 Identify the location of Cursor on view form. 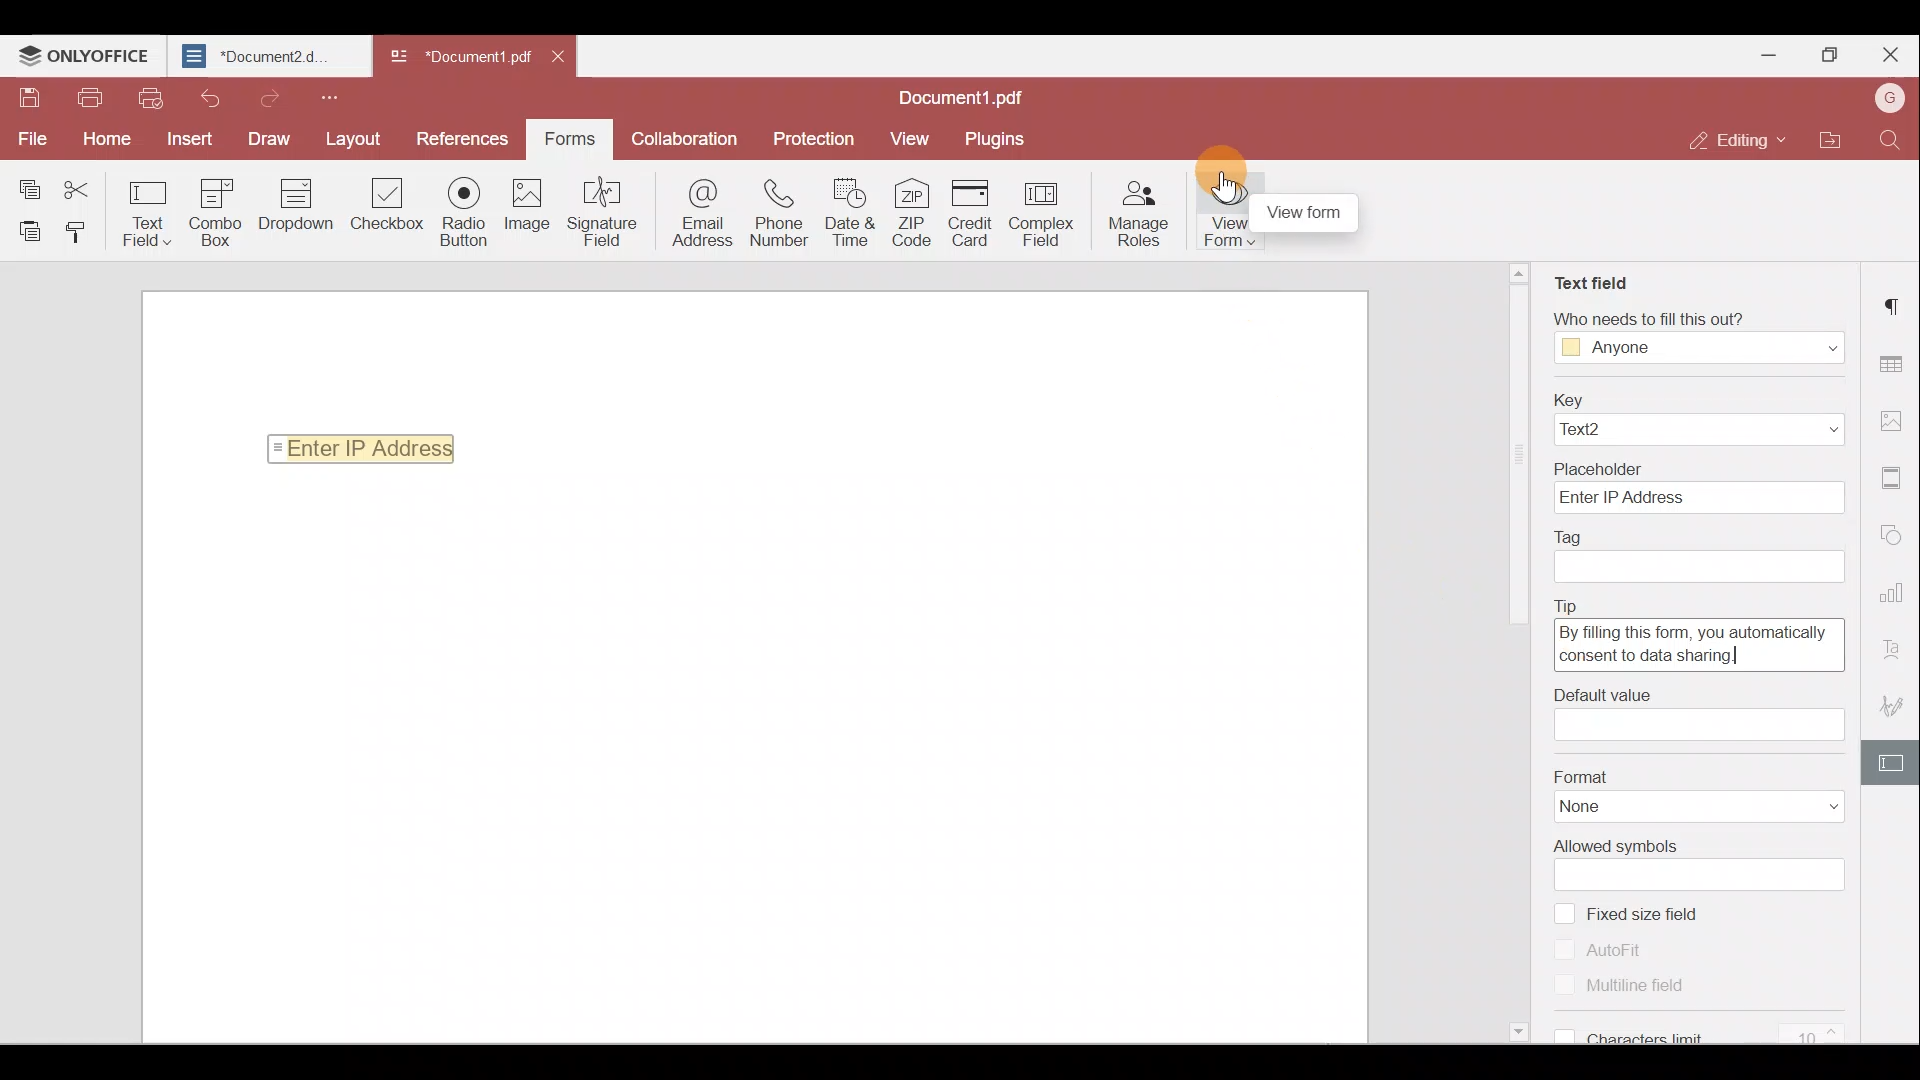
(1225, 187).